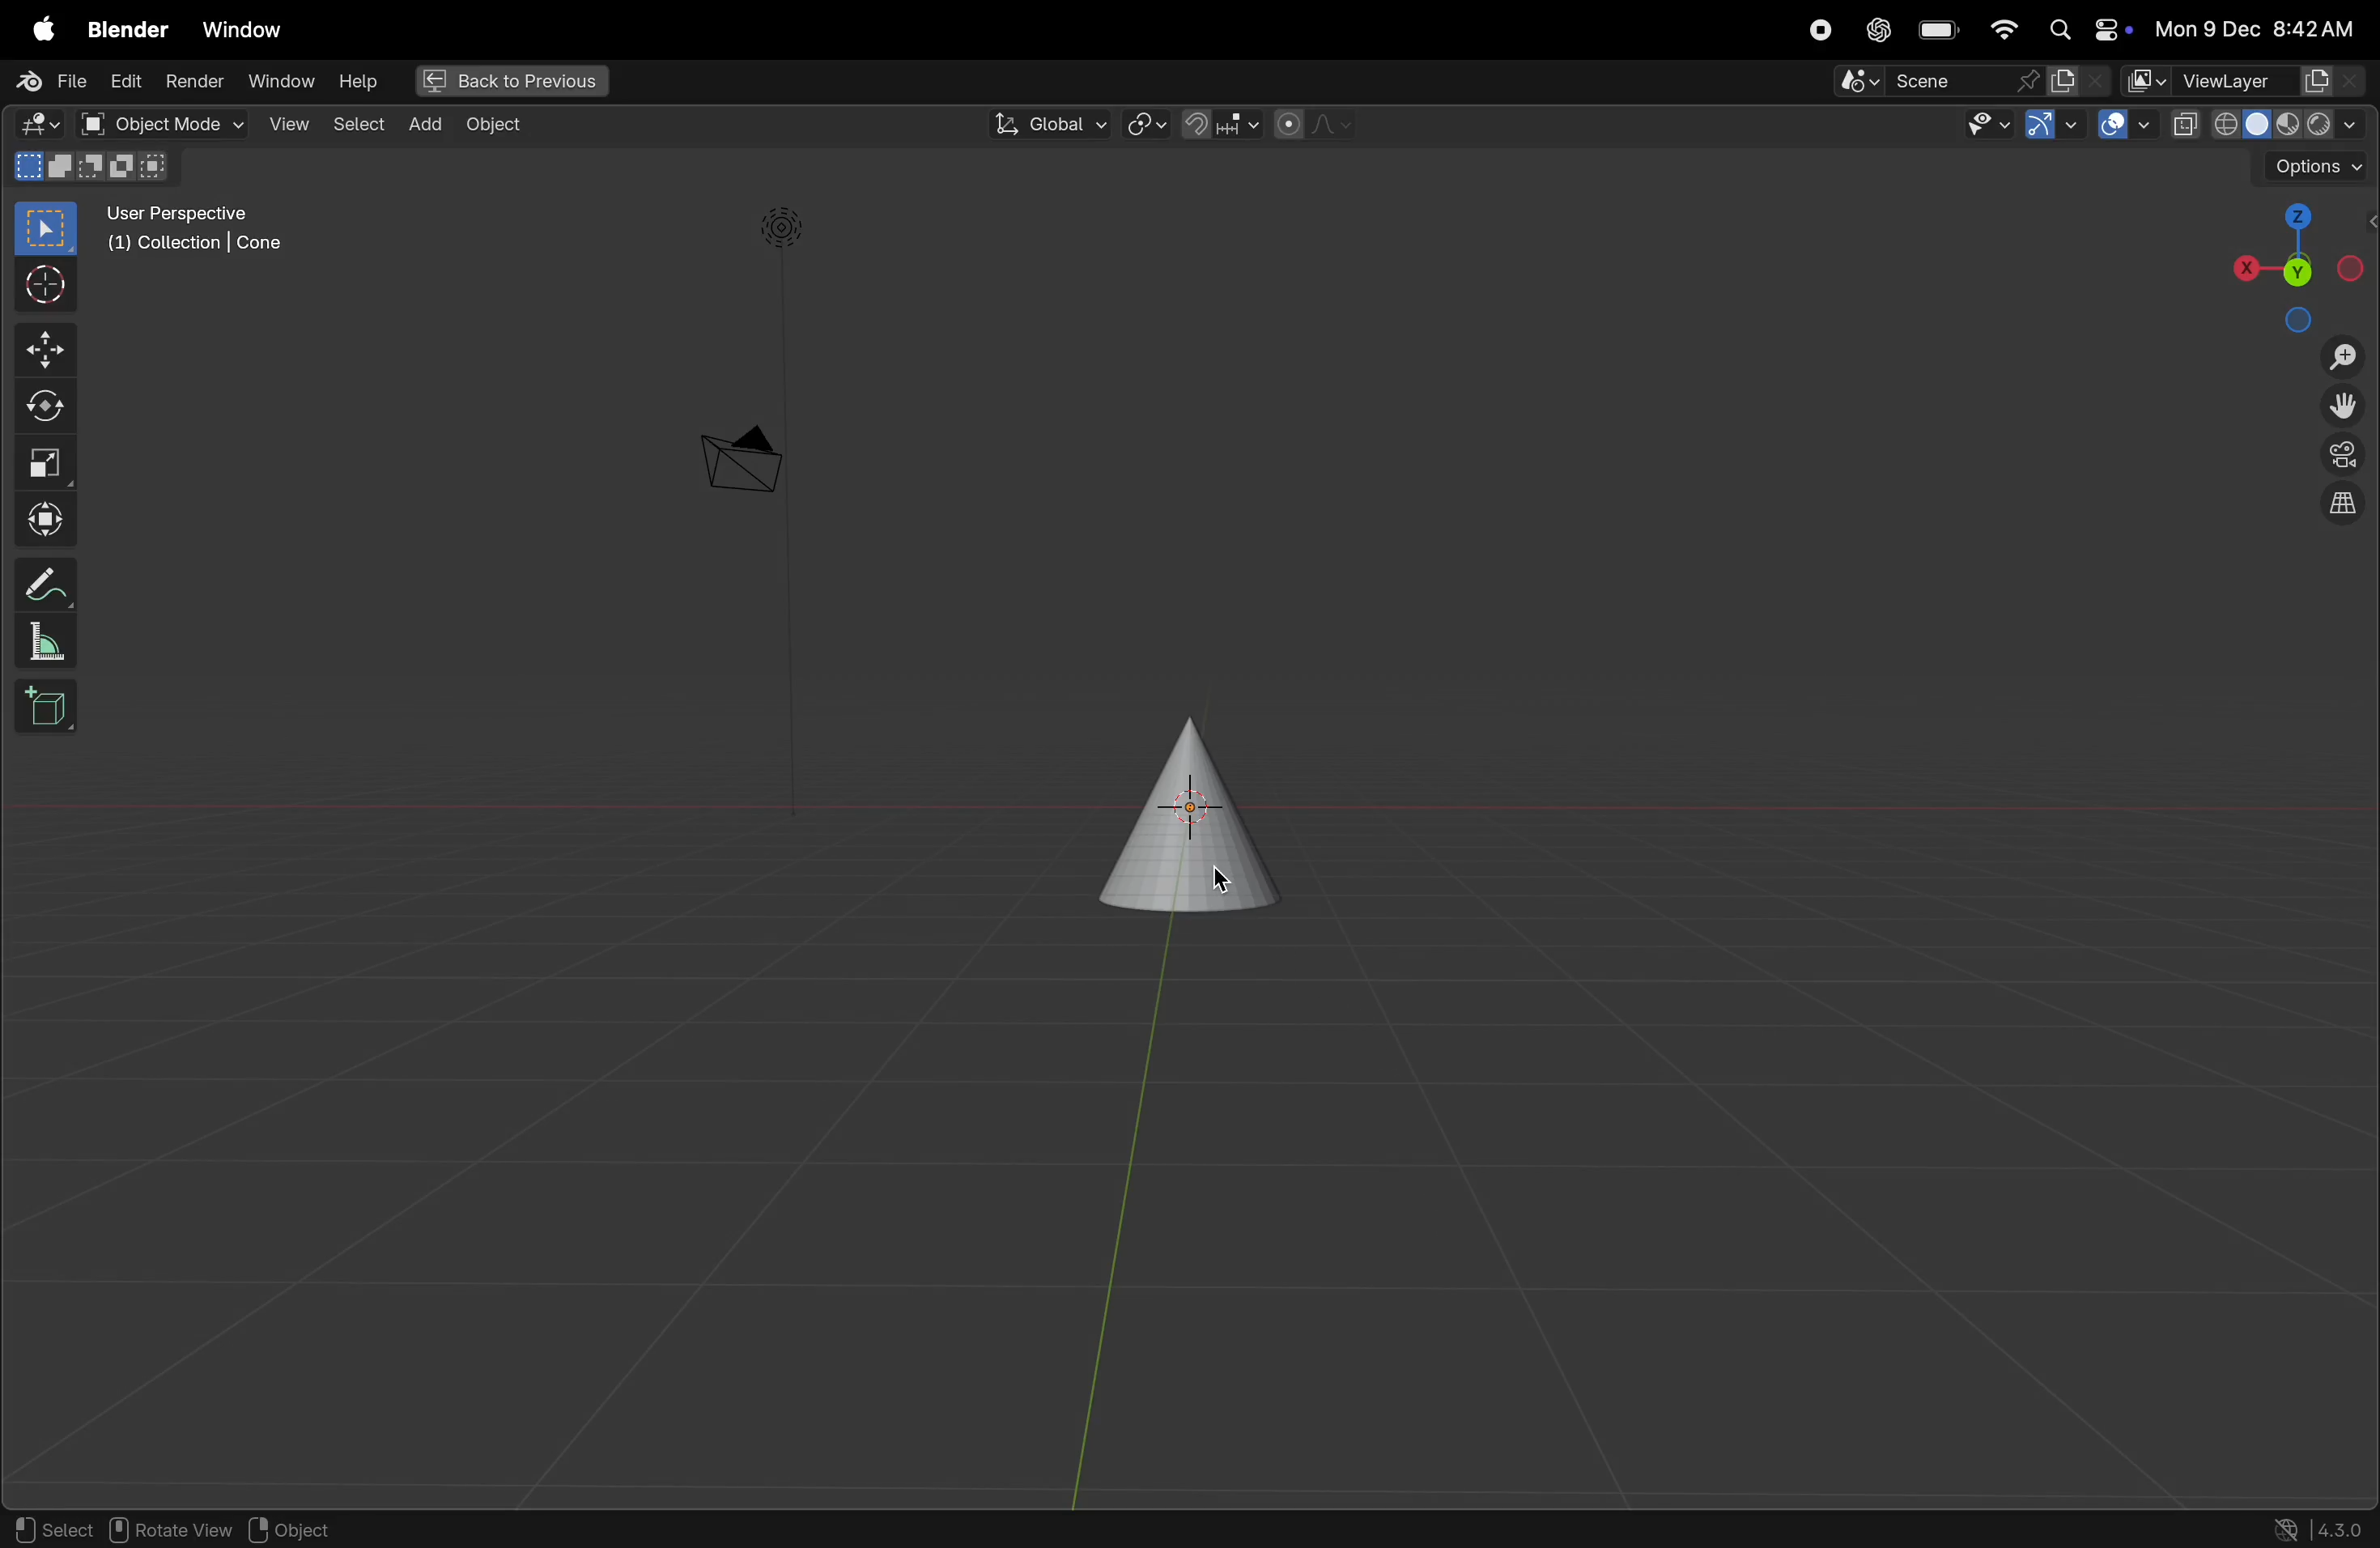  Describe the element at coordinates (740, 460) in the screenshot. I see `camera perscpetive` at that location.